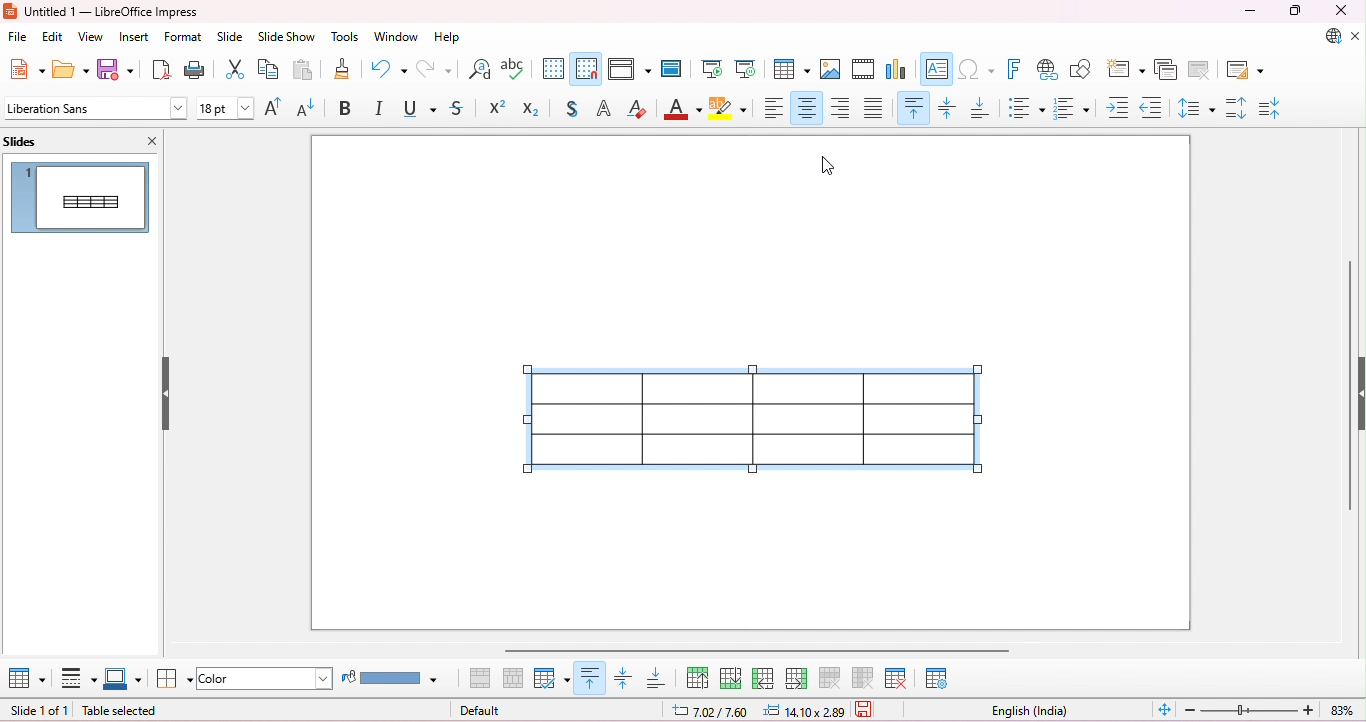 Image resolution: width=1366 pixels, height=722 pixels. What do you see at coordinates (286, 37) in the screenshot?
I see `slideshow` at bounding box center [286, 37].